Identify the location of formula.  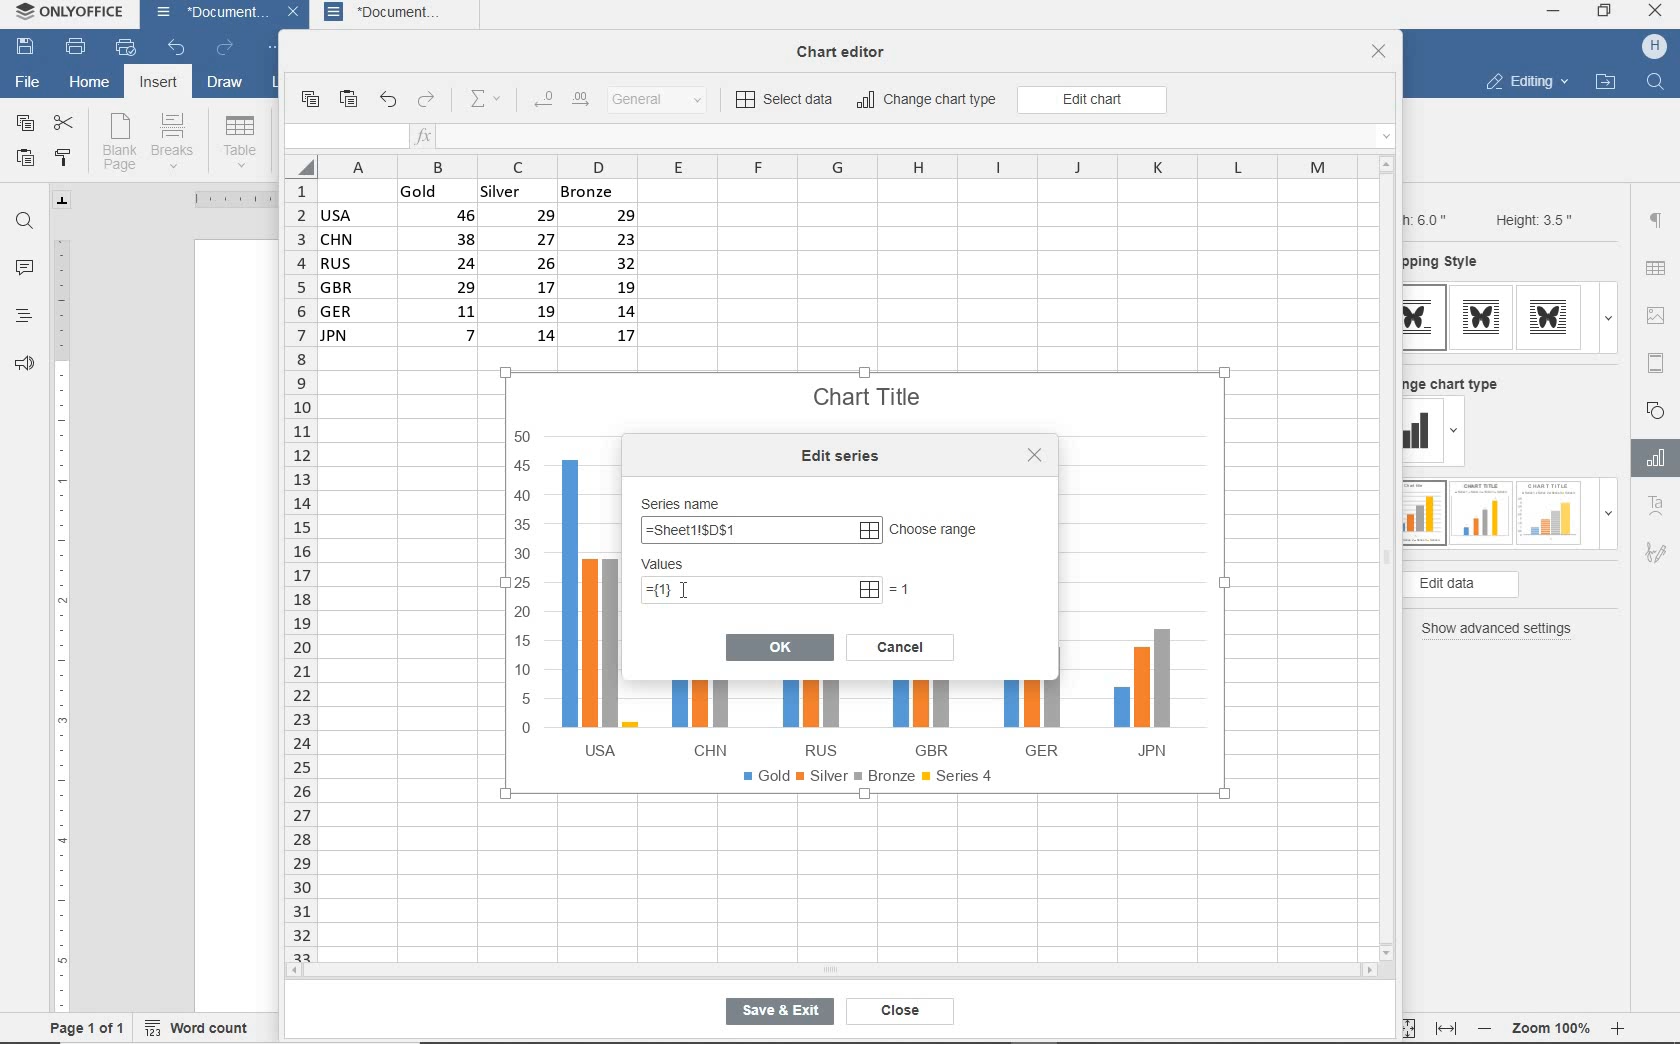
(756, 532).